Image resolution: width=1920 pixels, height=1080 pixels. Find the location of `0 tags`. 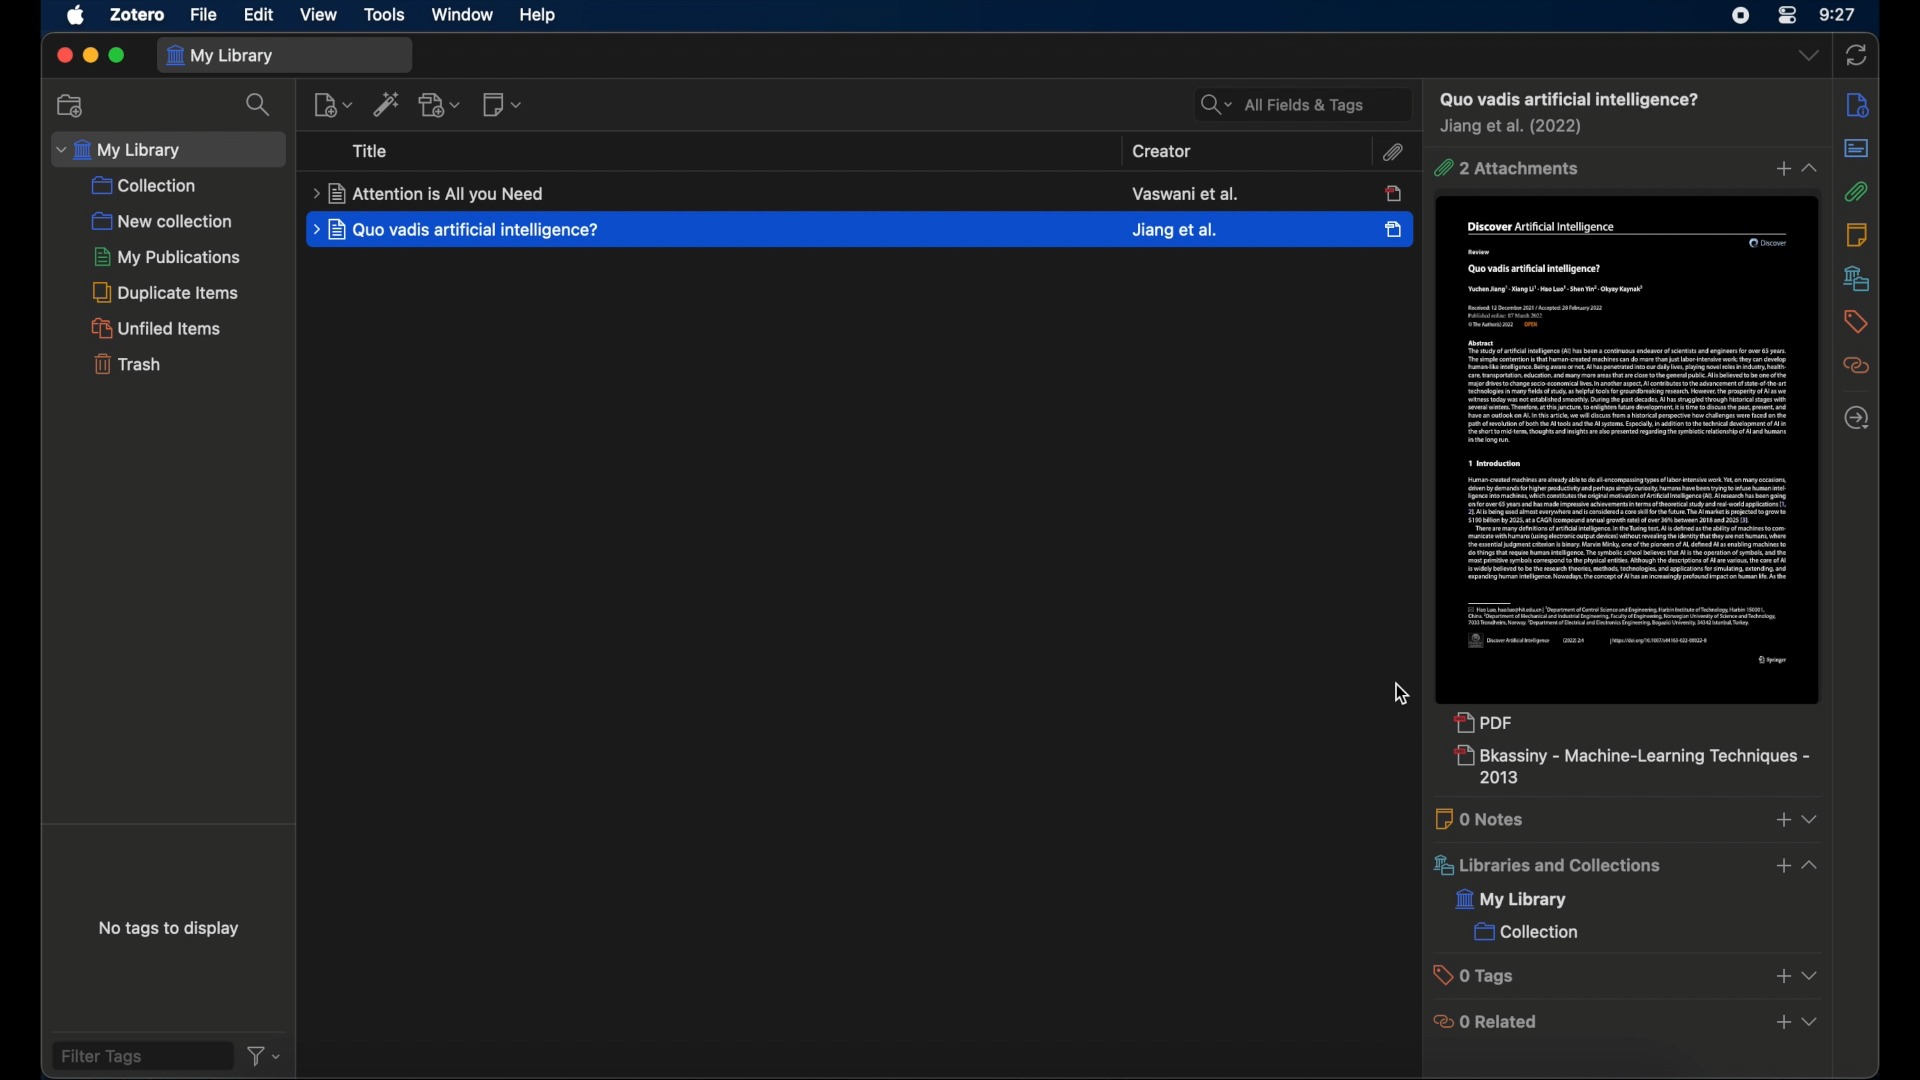

0 tags is located at coordinates (1487, 976).